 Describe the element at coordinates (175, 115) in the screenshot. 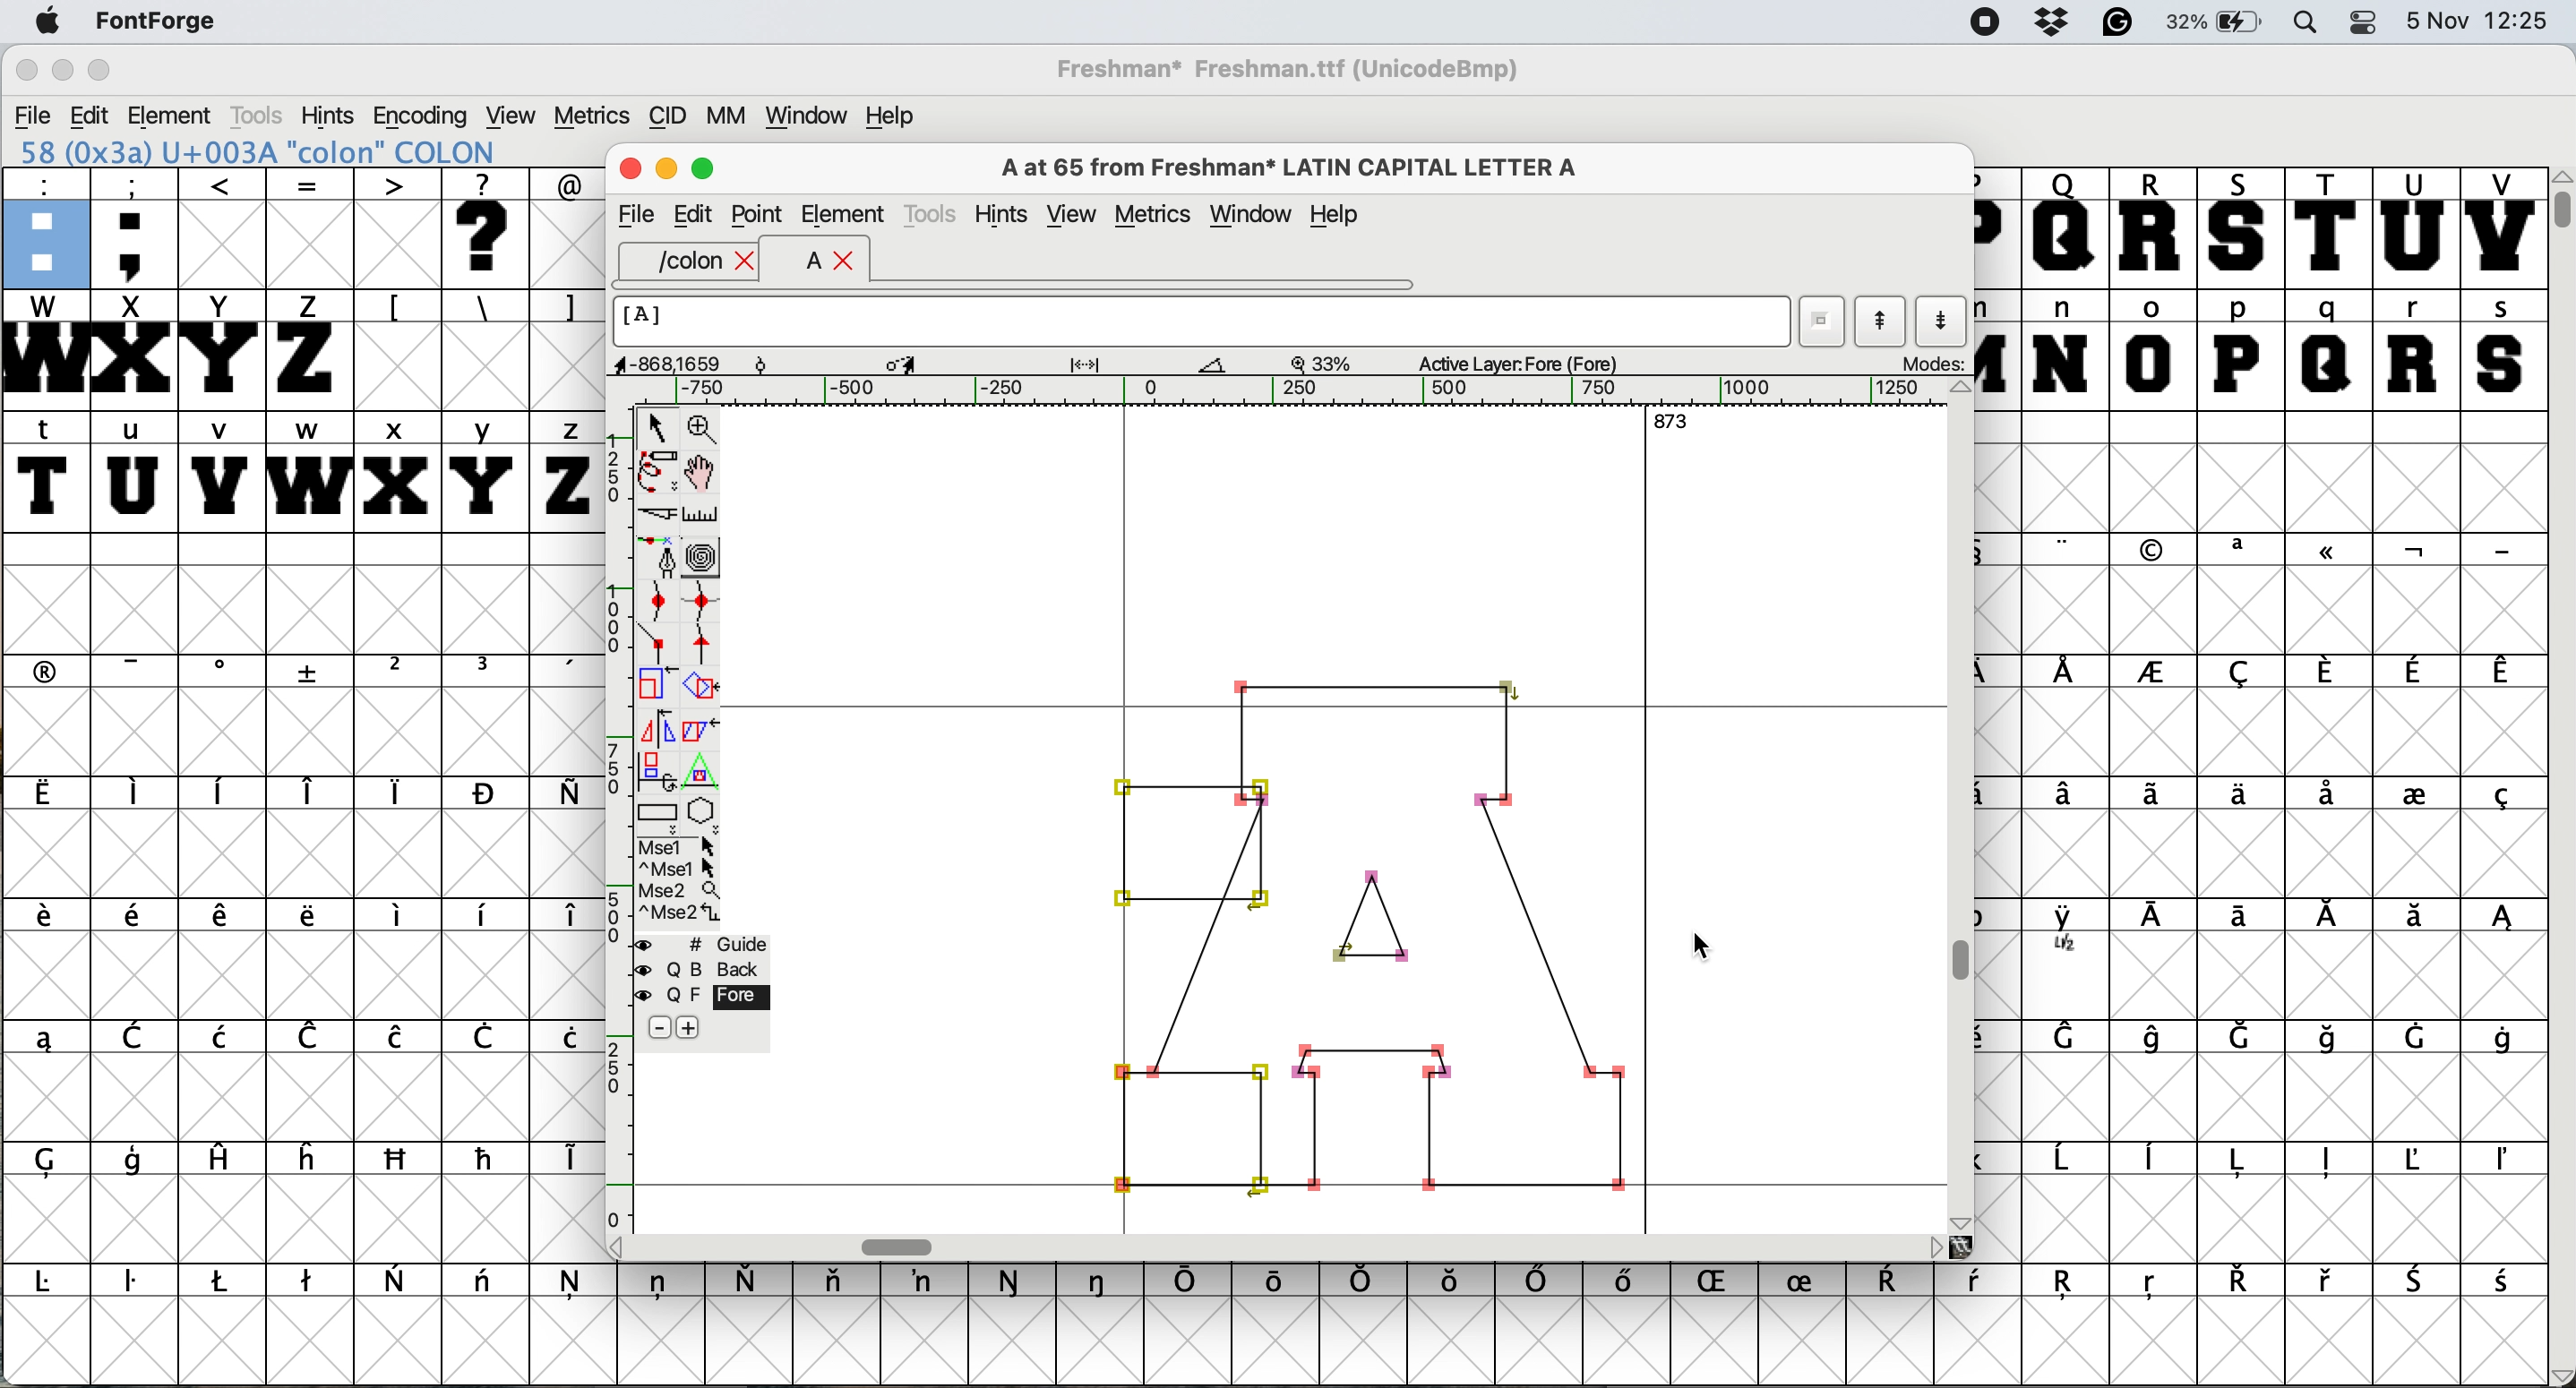

I see `element` at that location.